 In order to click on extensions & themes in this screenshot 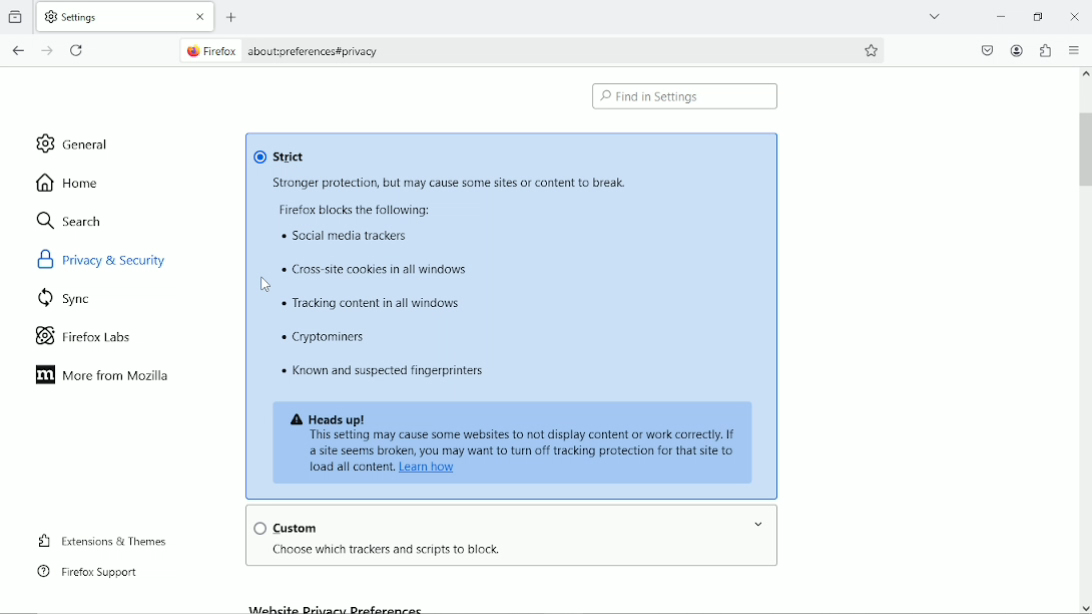, I will do `click(100, 541)`.